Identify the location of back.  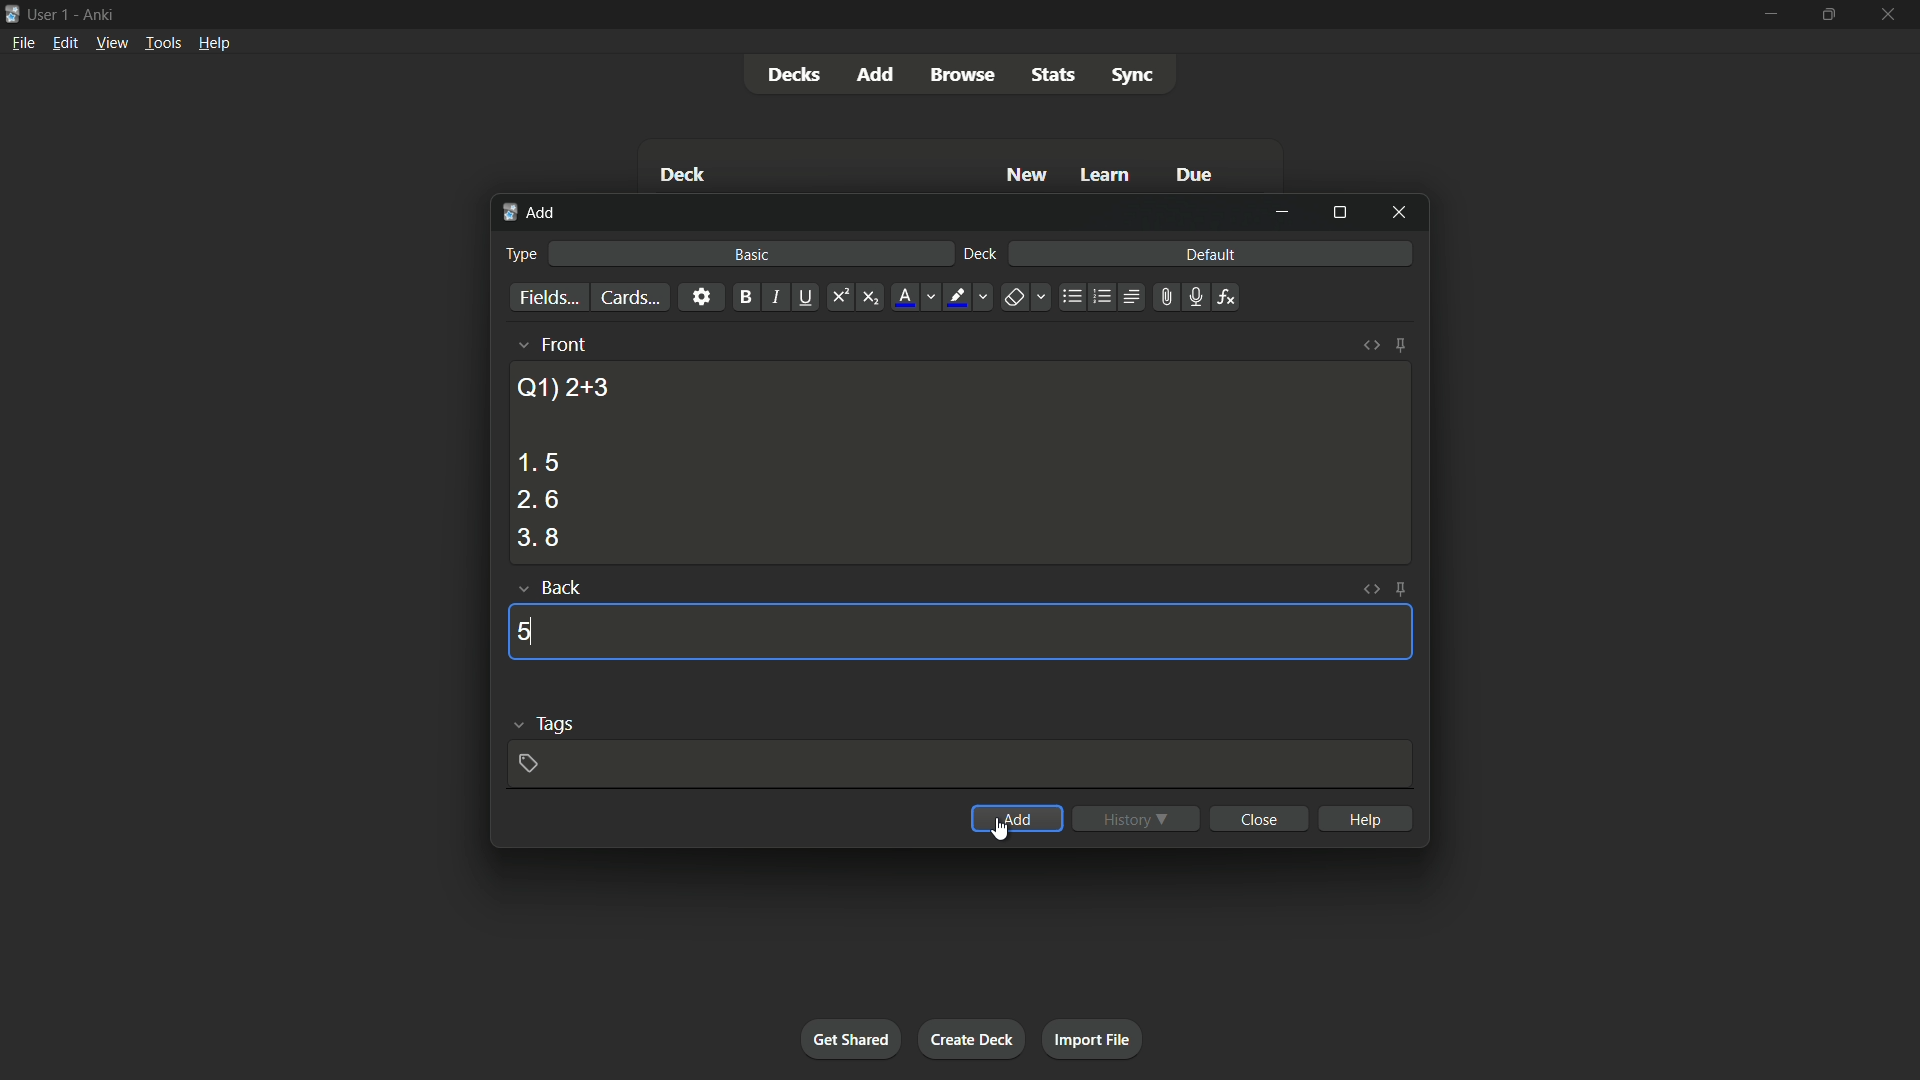
(560, 589).